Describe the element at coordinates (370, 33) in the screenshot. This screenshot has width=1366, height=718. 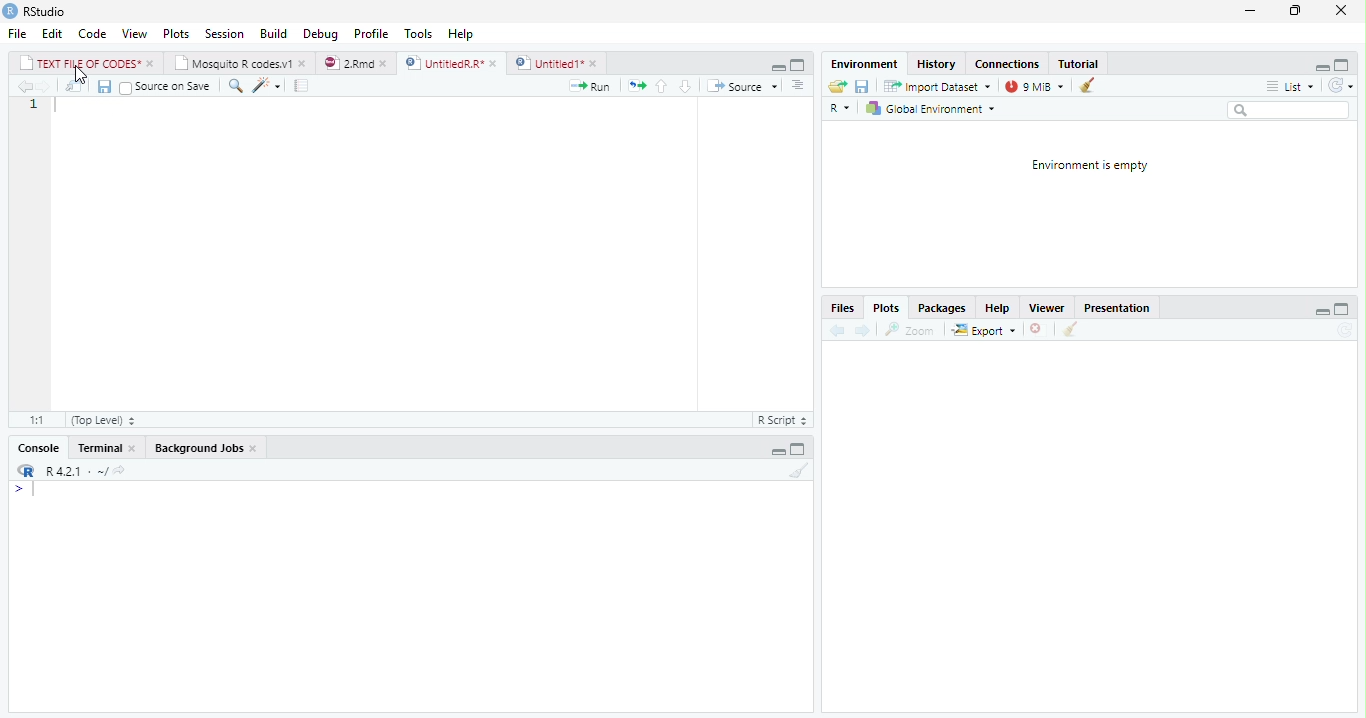
I see `Profile` at that location.